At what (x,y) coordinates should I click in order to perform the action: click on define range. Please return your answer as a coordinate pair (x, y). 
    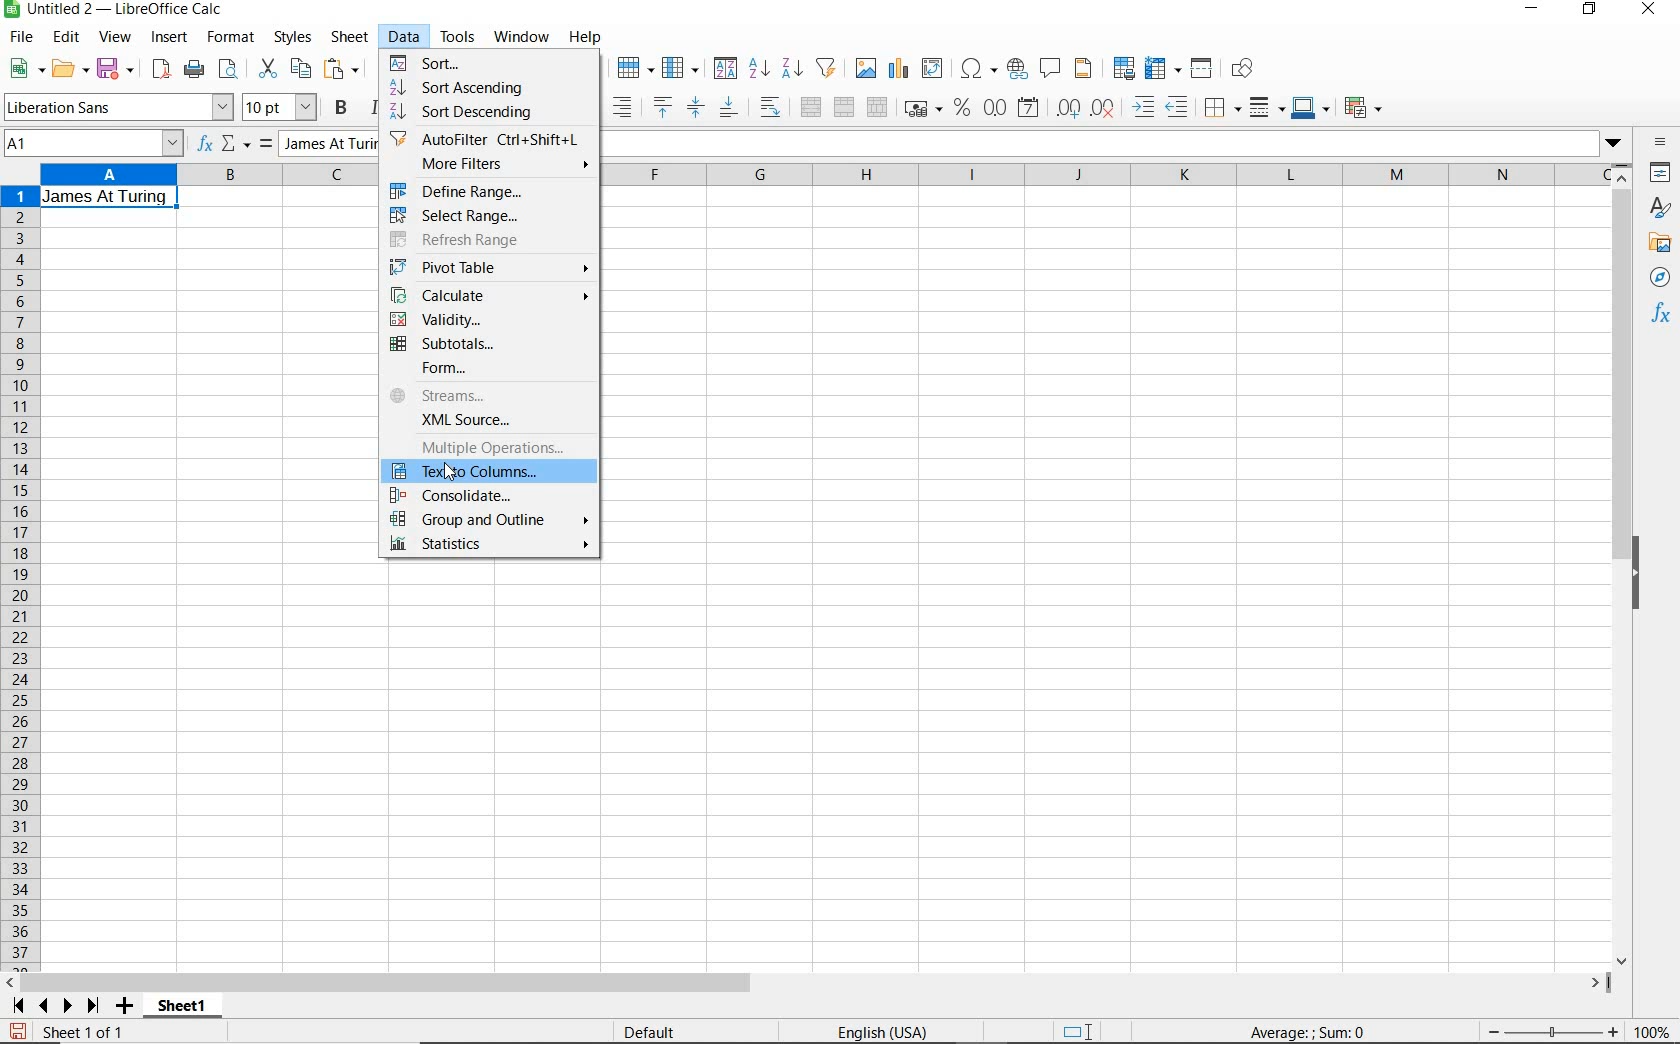
    Looking at the image, I should click on (486, 192).